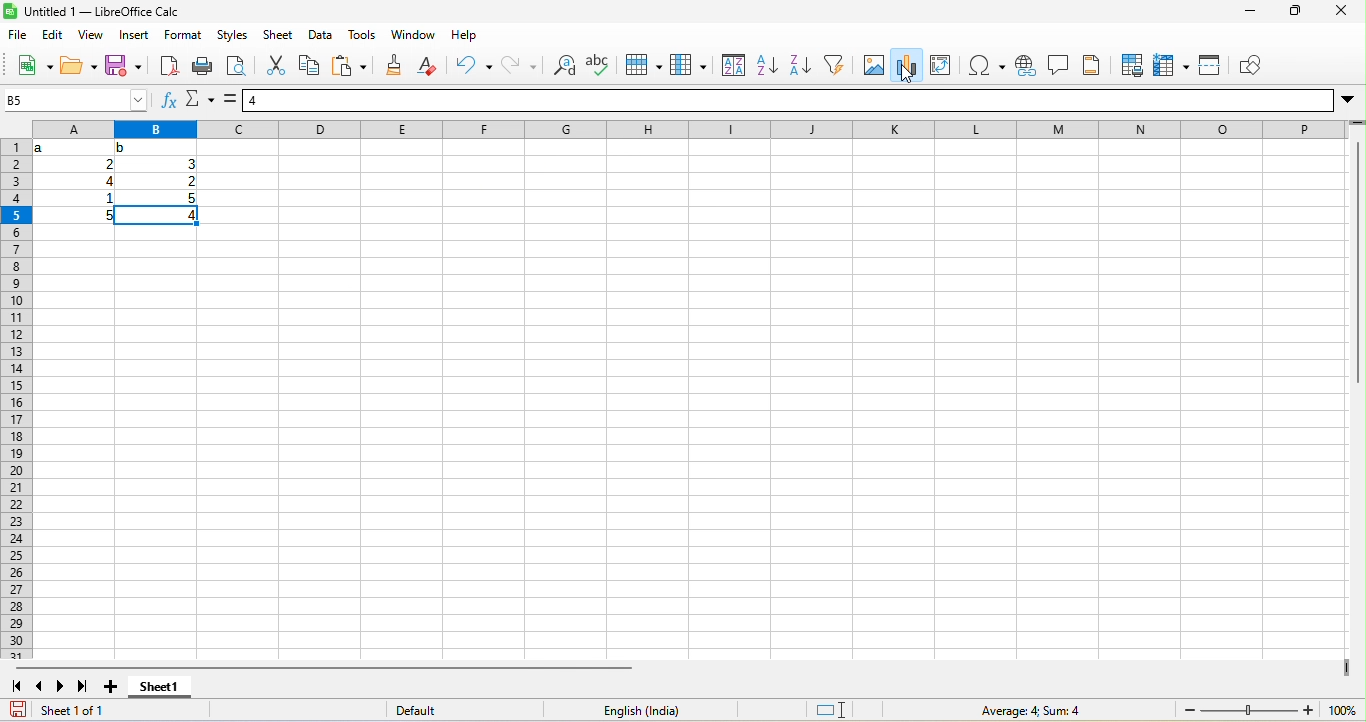 The image size is (1366, 722). I want to click on view, so click(91, 35).